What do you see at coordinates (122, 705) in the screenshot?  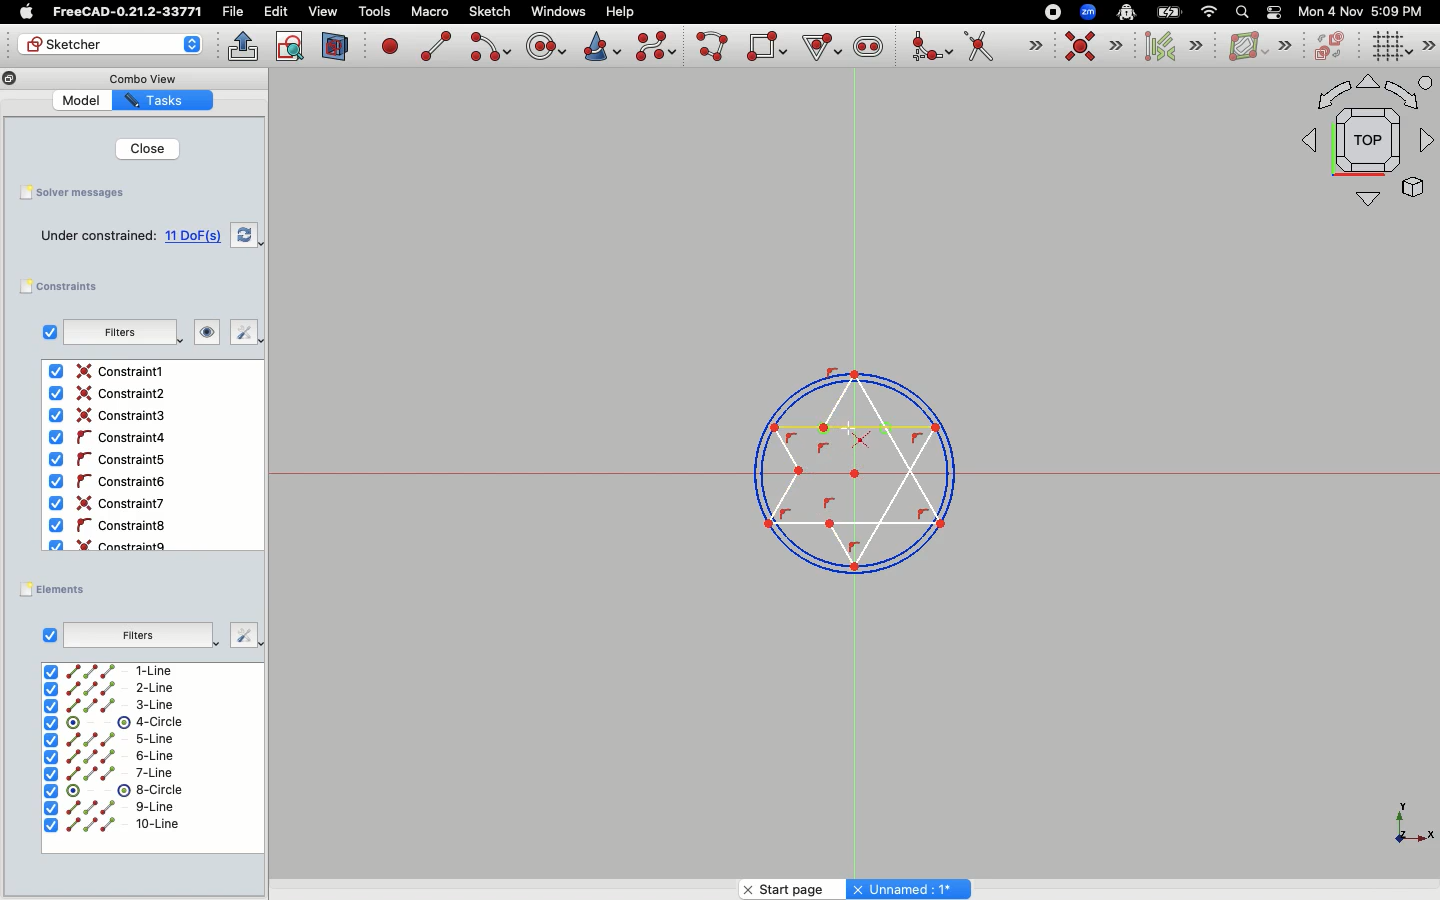 I see `3-Line` at bounding box center [122, 705].